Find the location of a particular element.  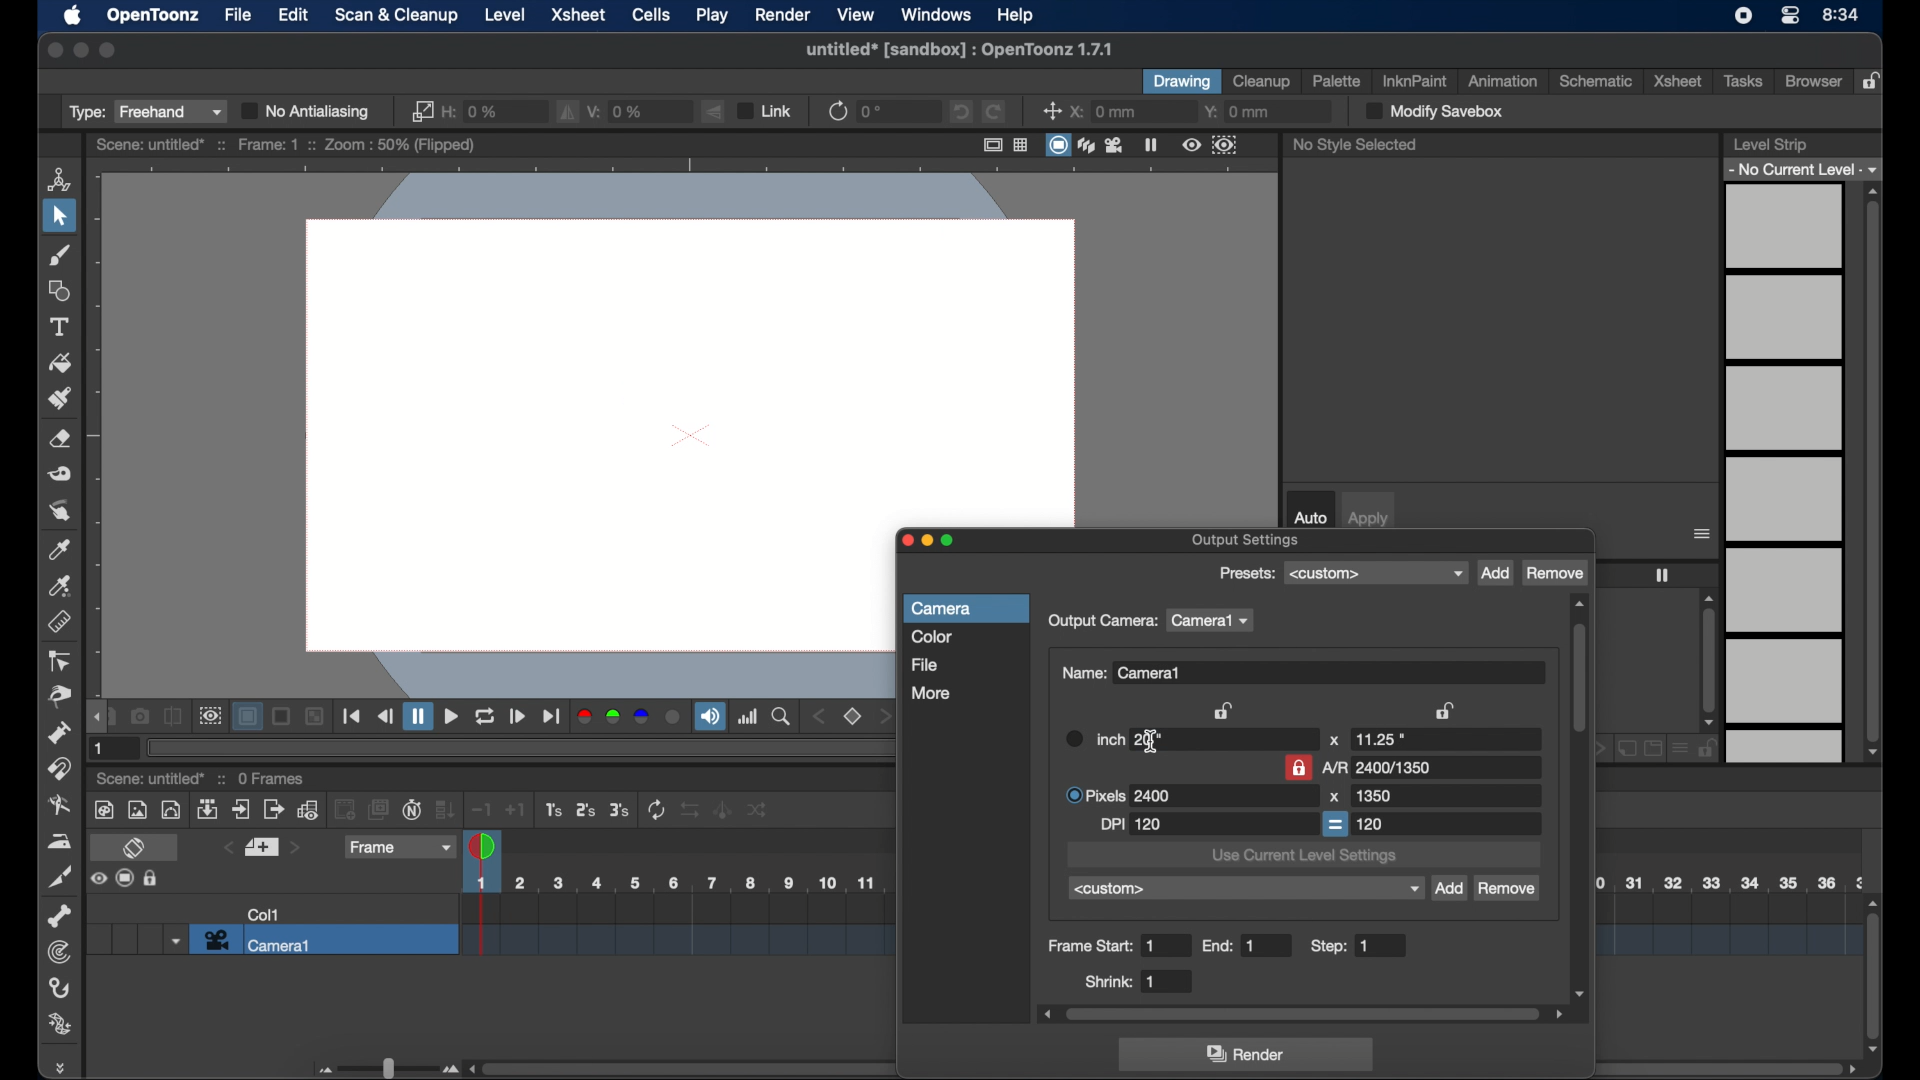

blender tool is located at coordinates (60, 806).